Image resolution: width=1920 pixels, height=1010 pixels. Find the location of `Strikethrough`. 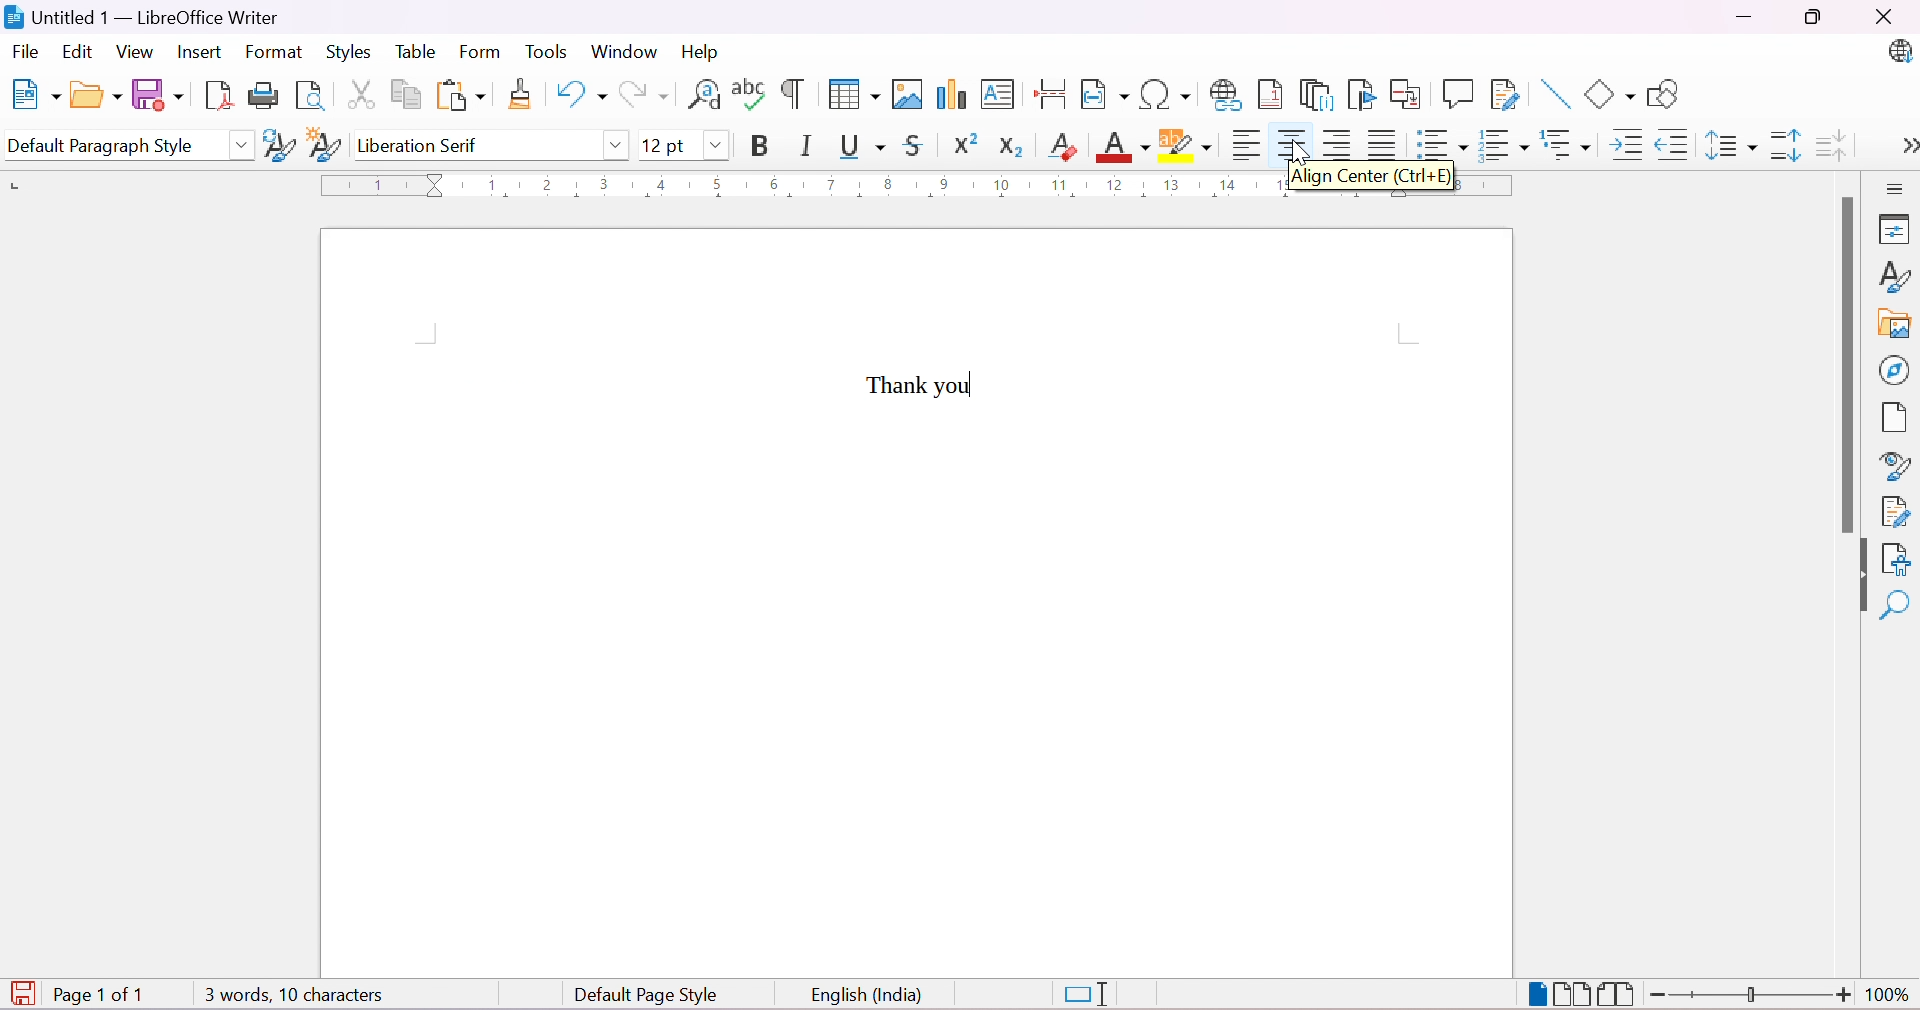

Strikethrough is located at coordinates (916, 144).